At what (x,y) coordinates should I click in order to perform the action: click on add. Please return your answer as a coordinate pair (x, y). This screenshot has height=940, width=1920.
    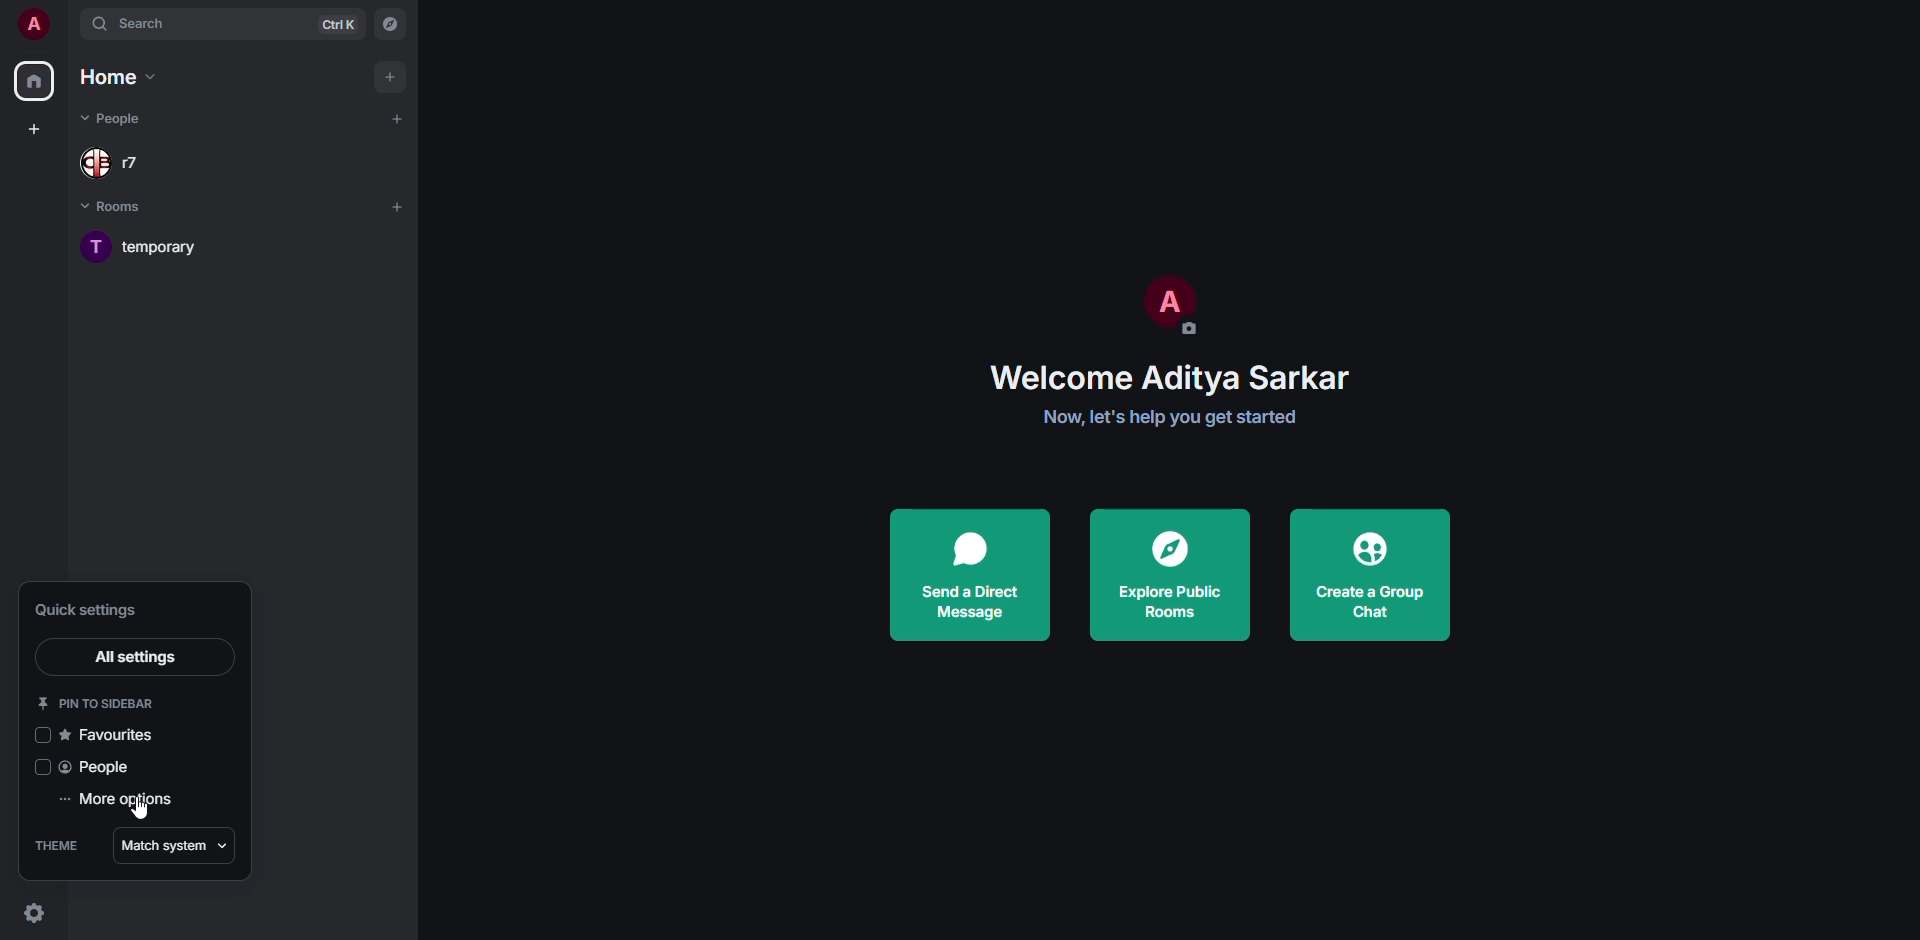
    Looking at the image, I should click on (390, 76).